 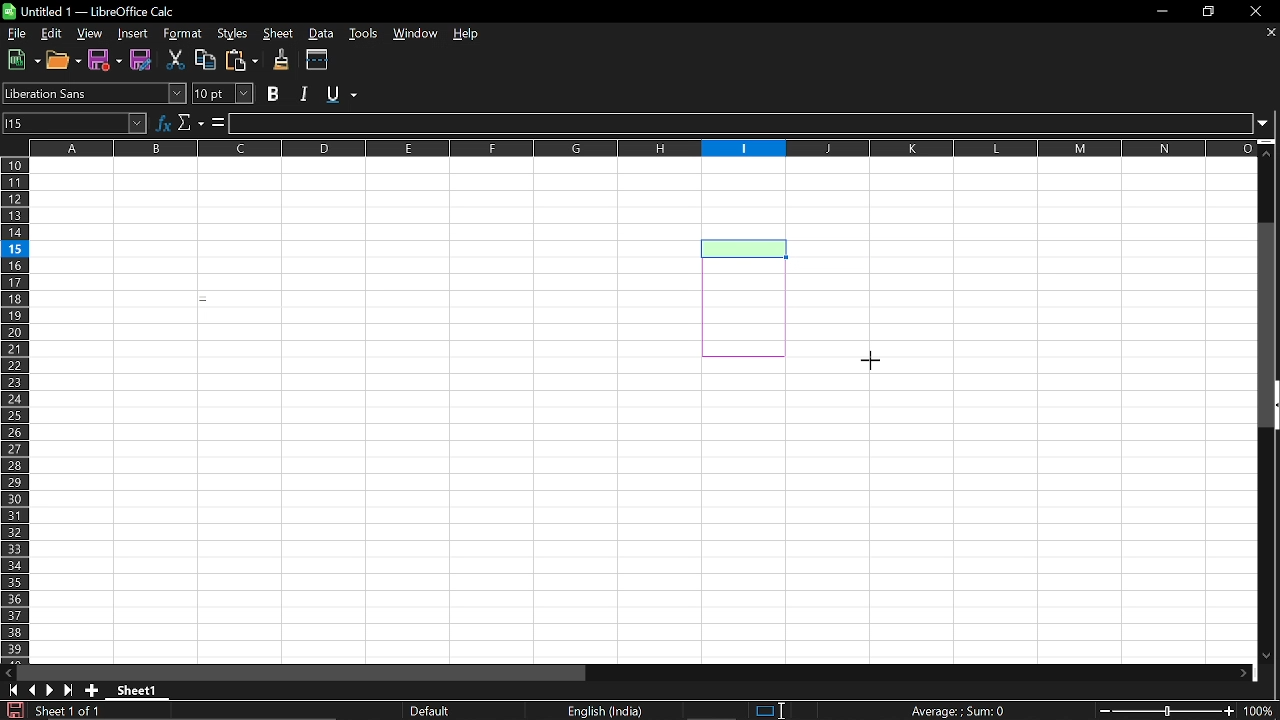 What do you see at coordinates (176, 62) in the screenshot?
I see `Cut` at bounding box center [176, 62].